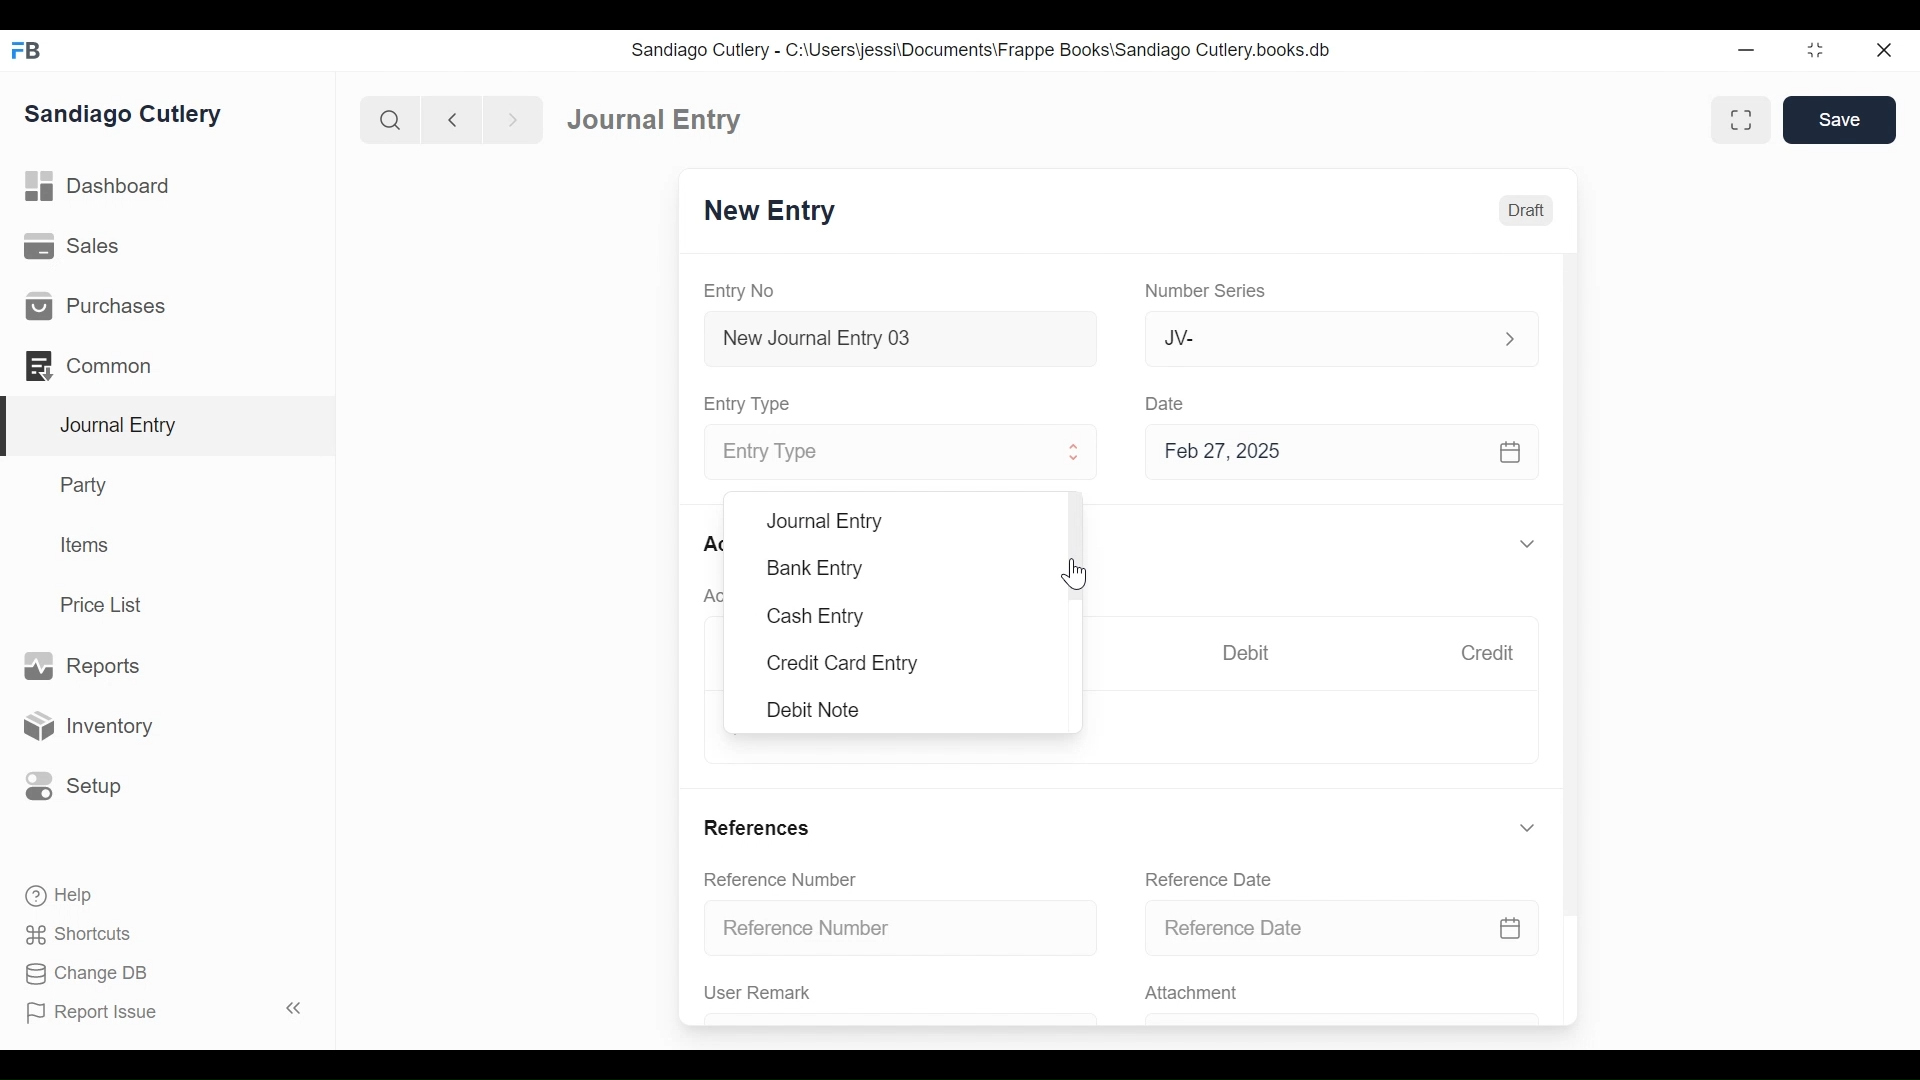  Describe the element at coordinates (874, 452) in the screenshot. I see `Entry Type` at that location.